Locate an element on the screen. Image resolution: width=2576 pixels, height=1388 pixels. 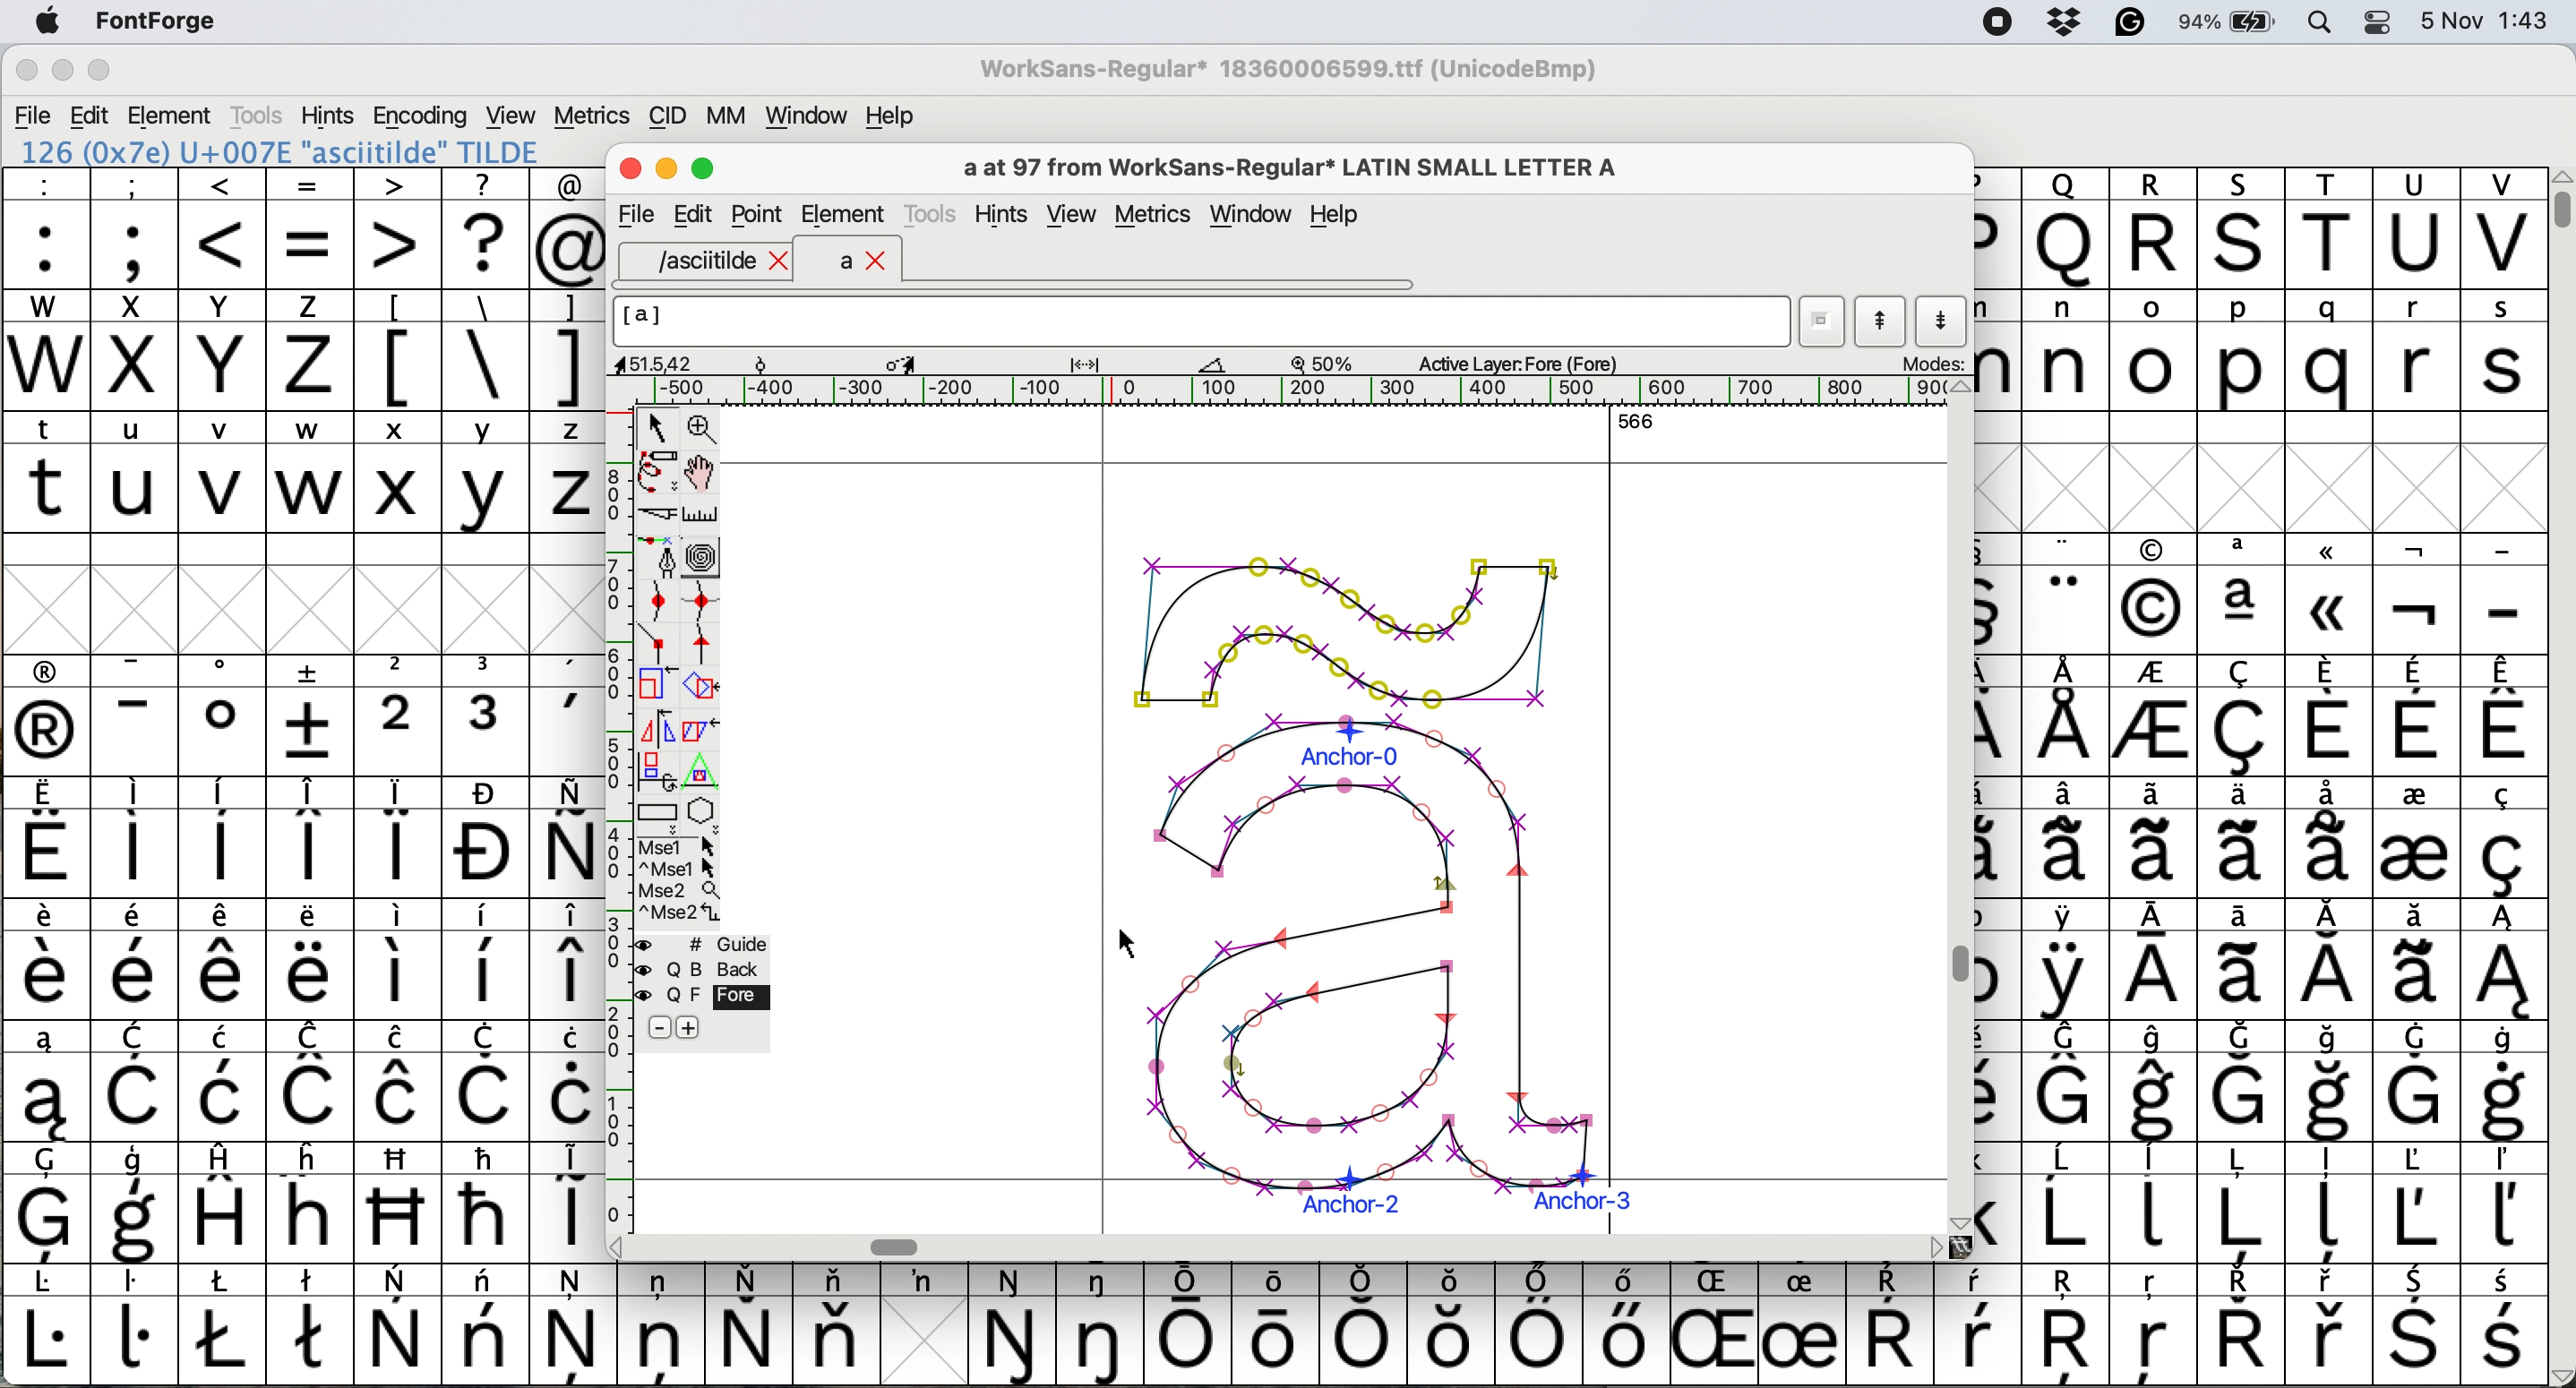
tools is located at coordinates (255, 115).